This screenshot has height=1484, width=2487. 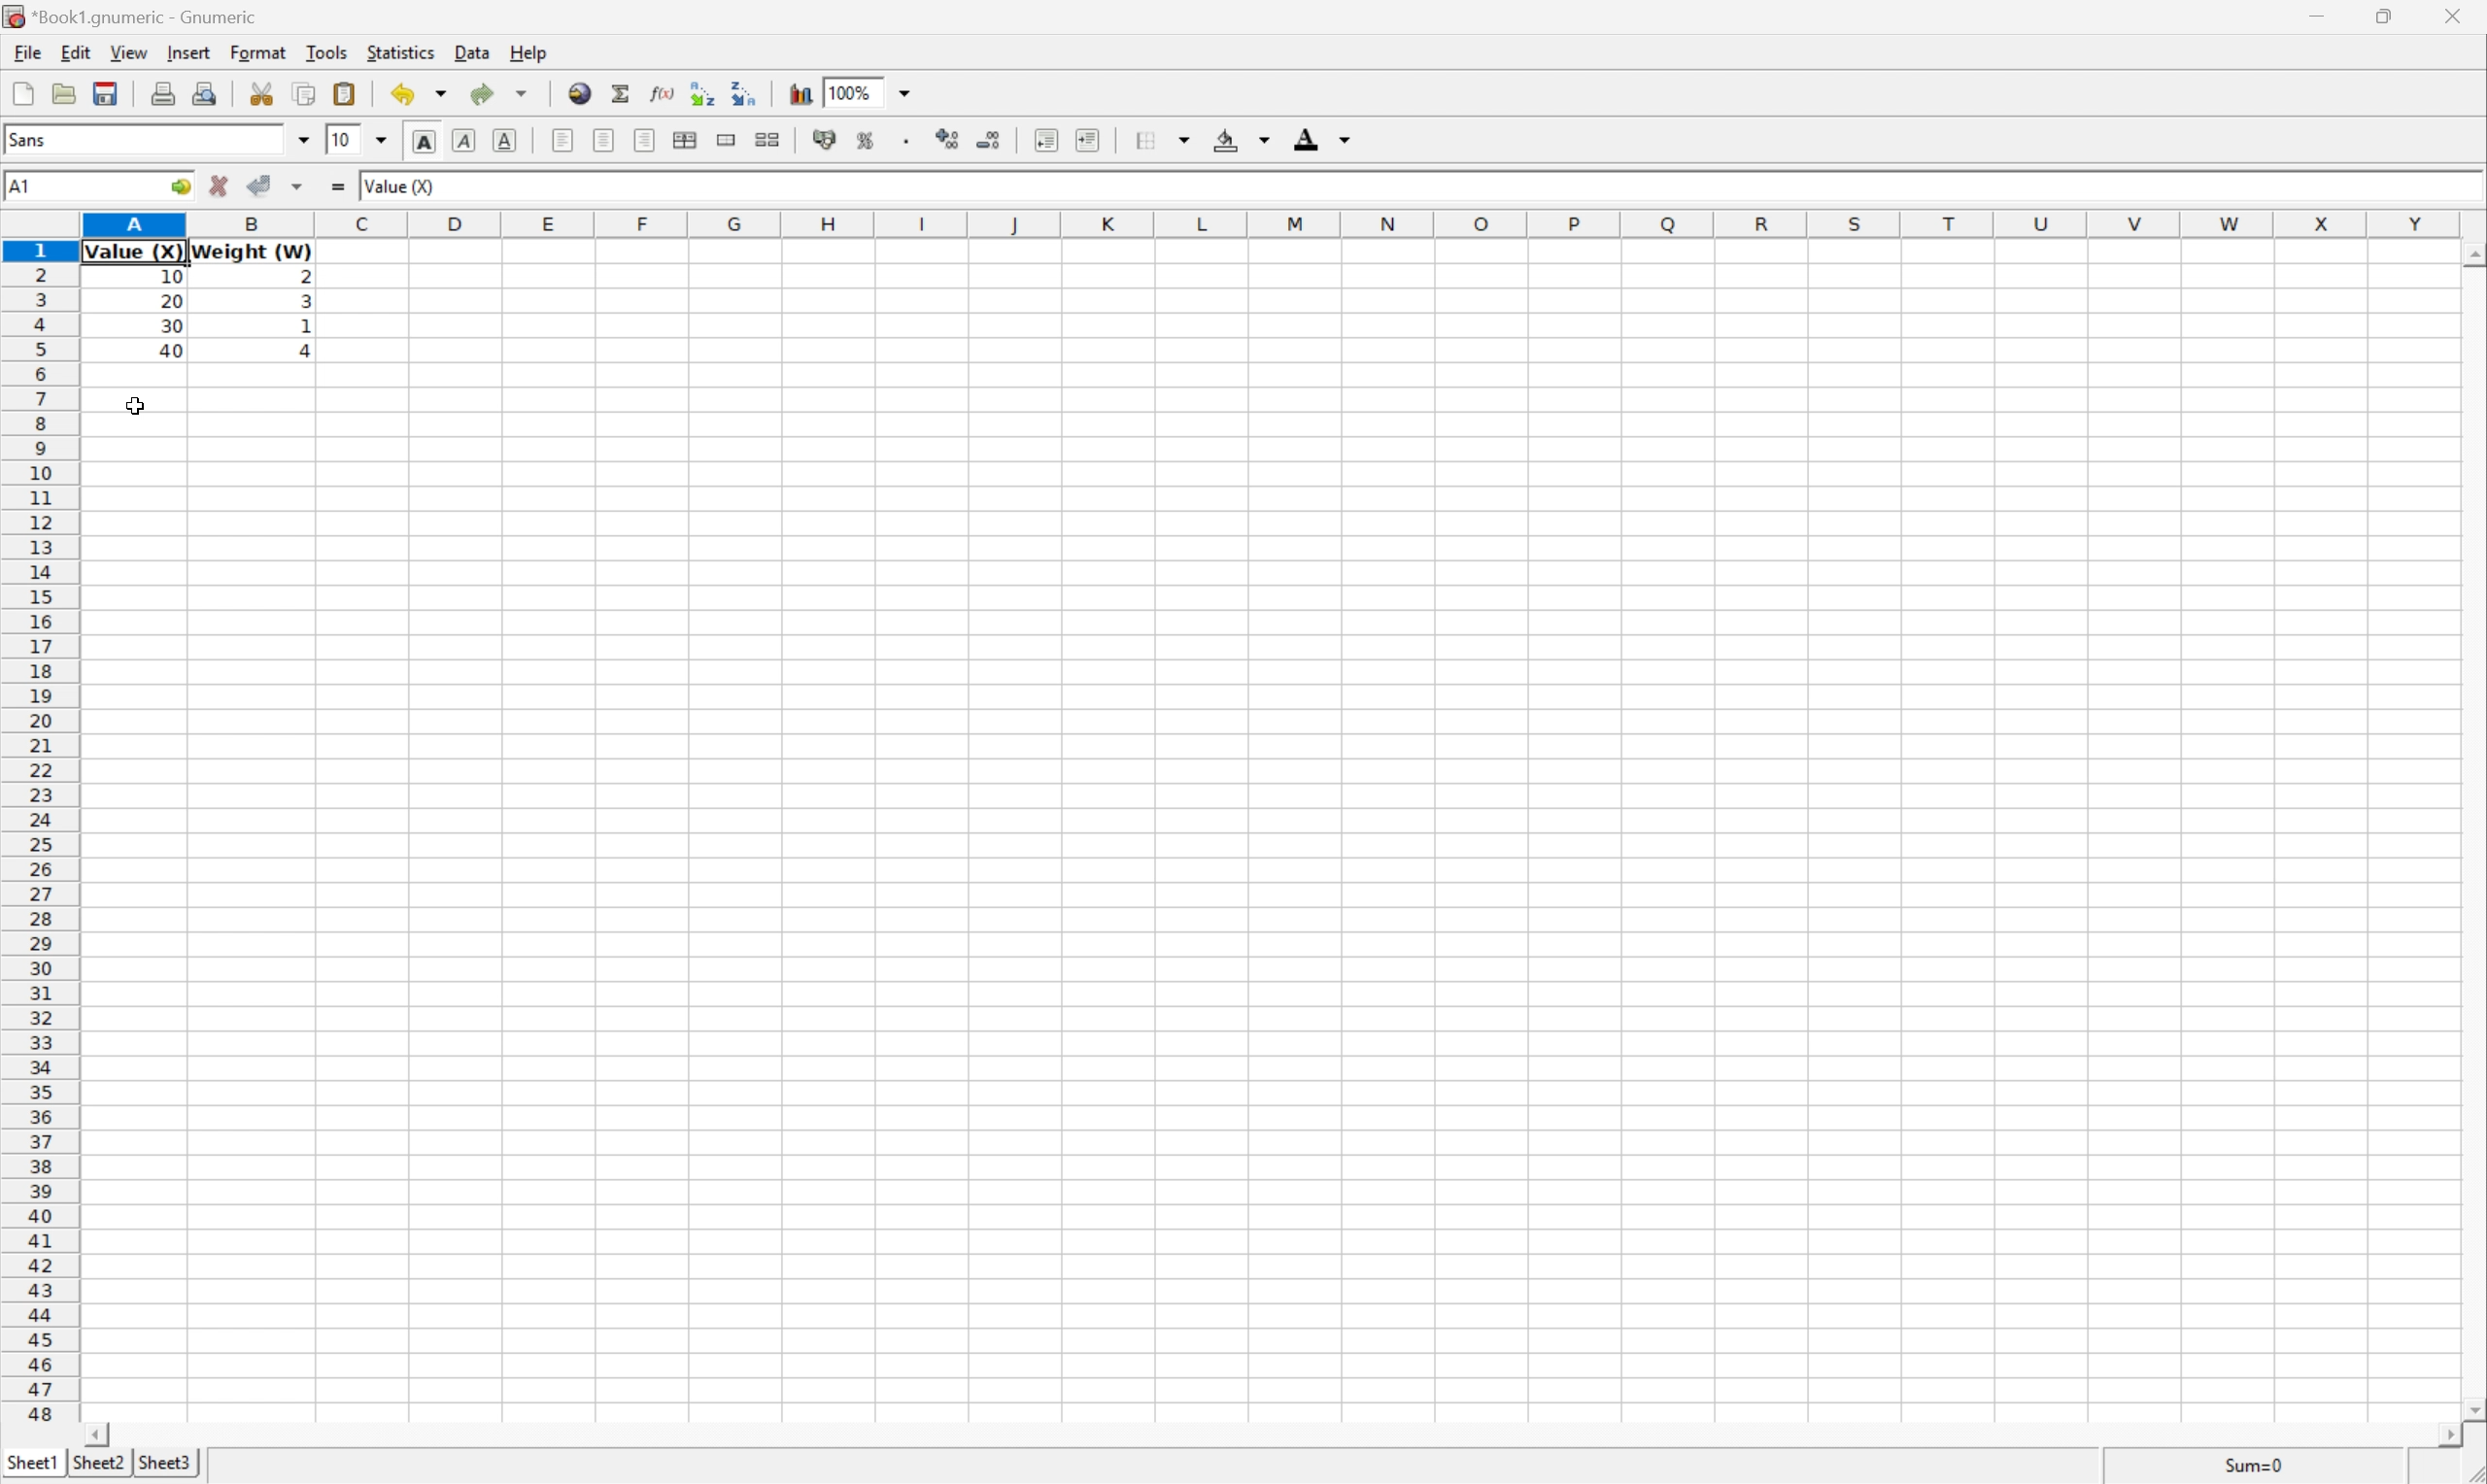 I want to click on Borders, so click(x=1161, y=136).